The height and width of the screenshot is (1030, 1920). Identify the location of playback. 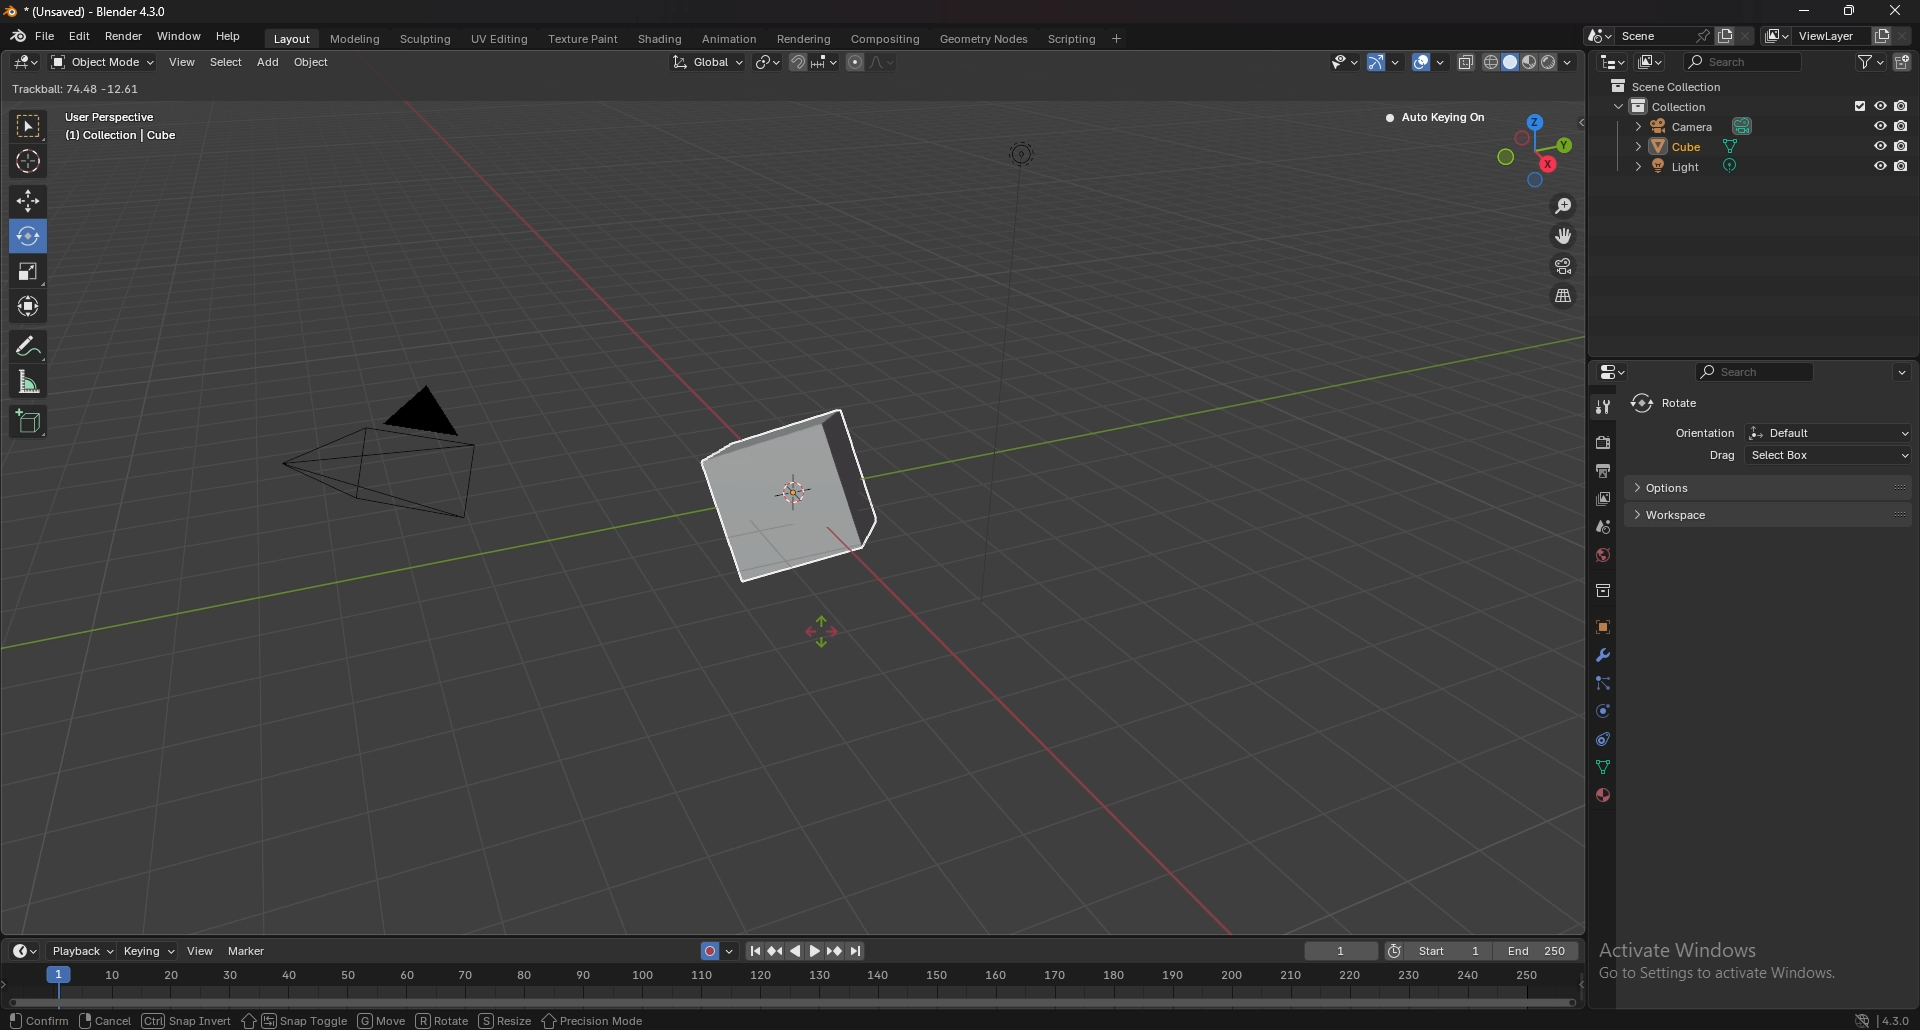
(84, 950).